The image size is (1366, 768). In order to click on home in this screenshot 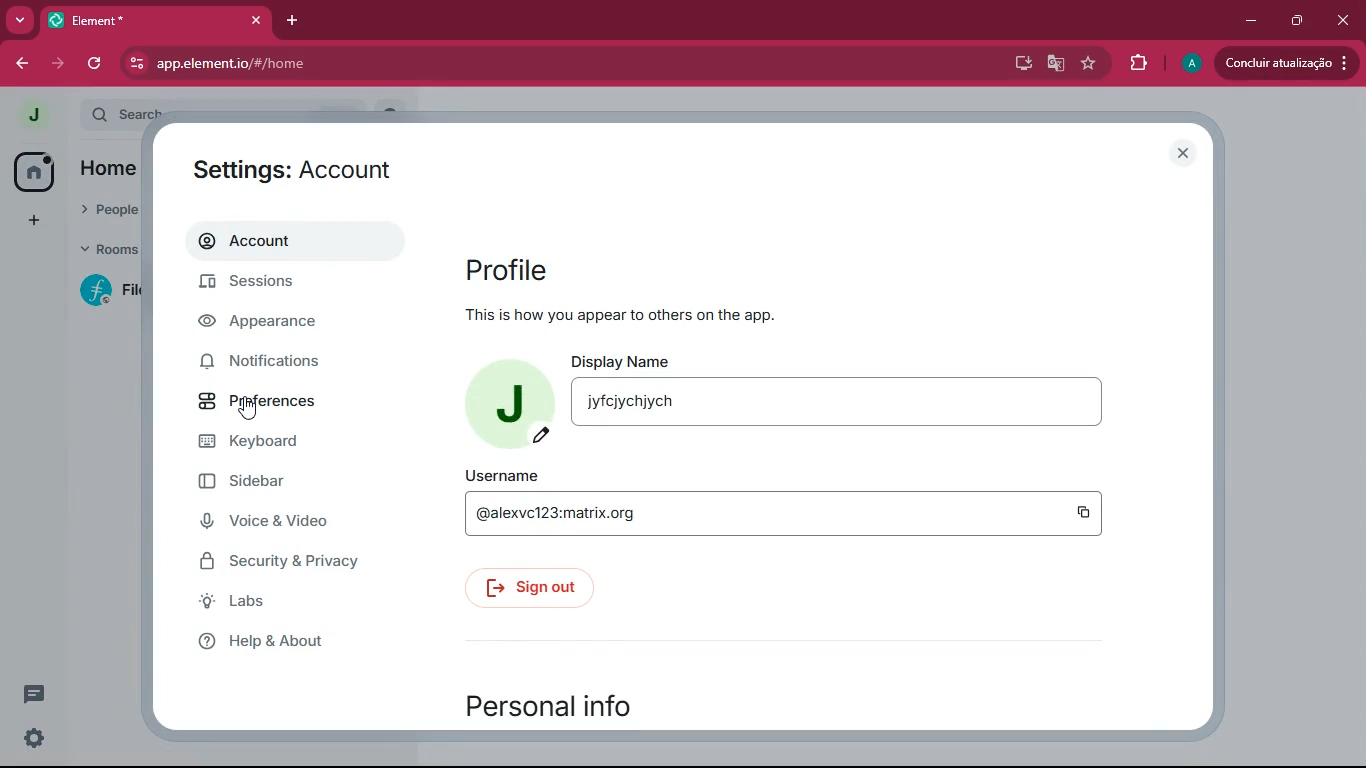, I will do `click(36, 173)`.